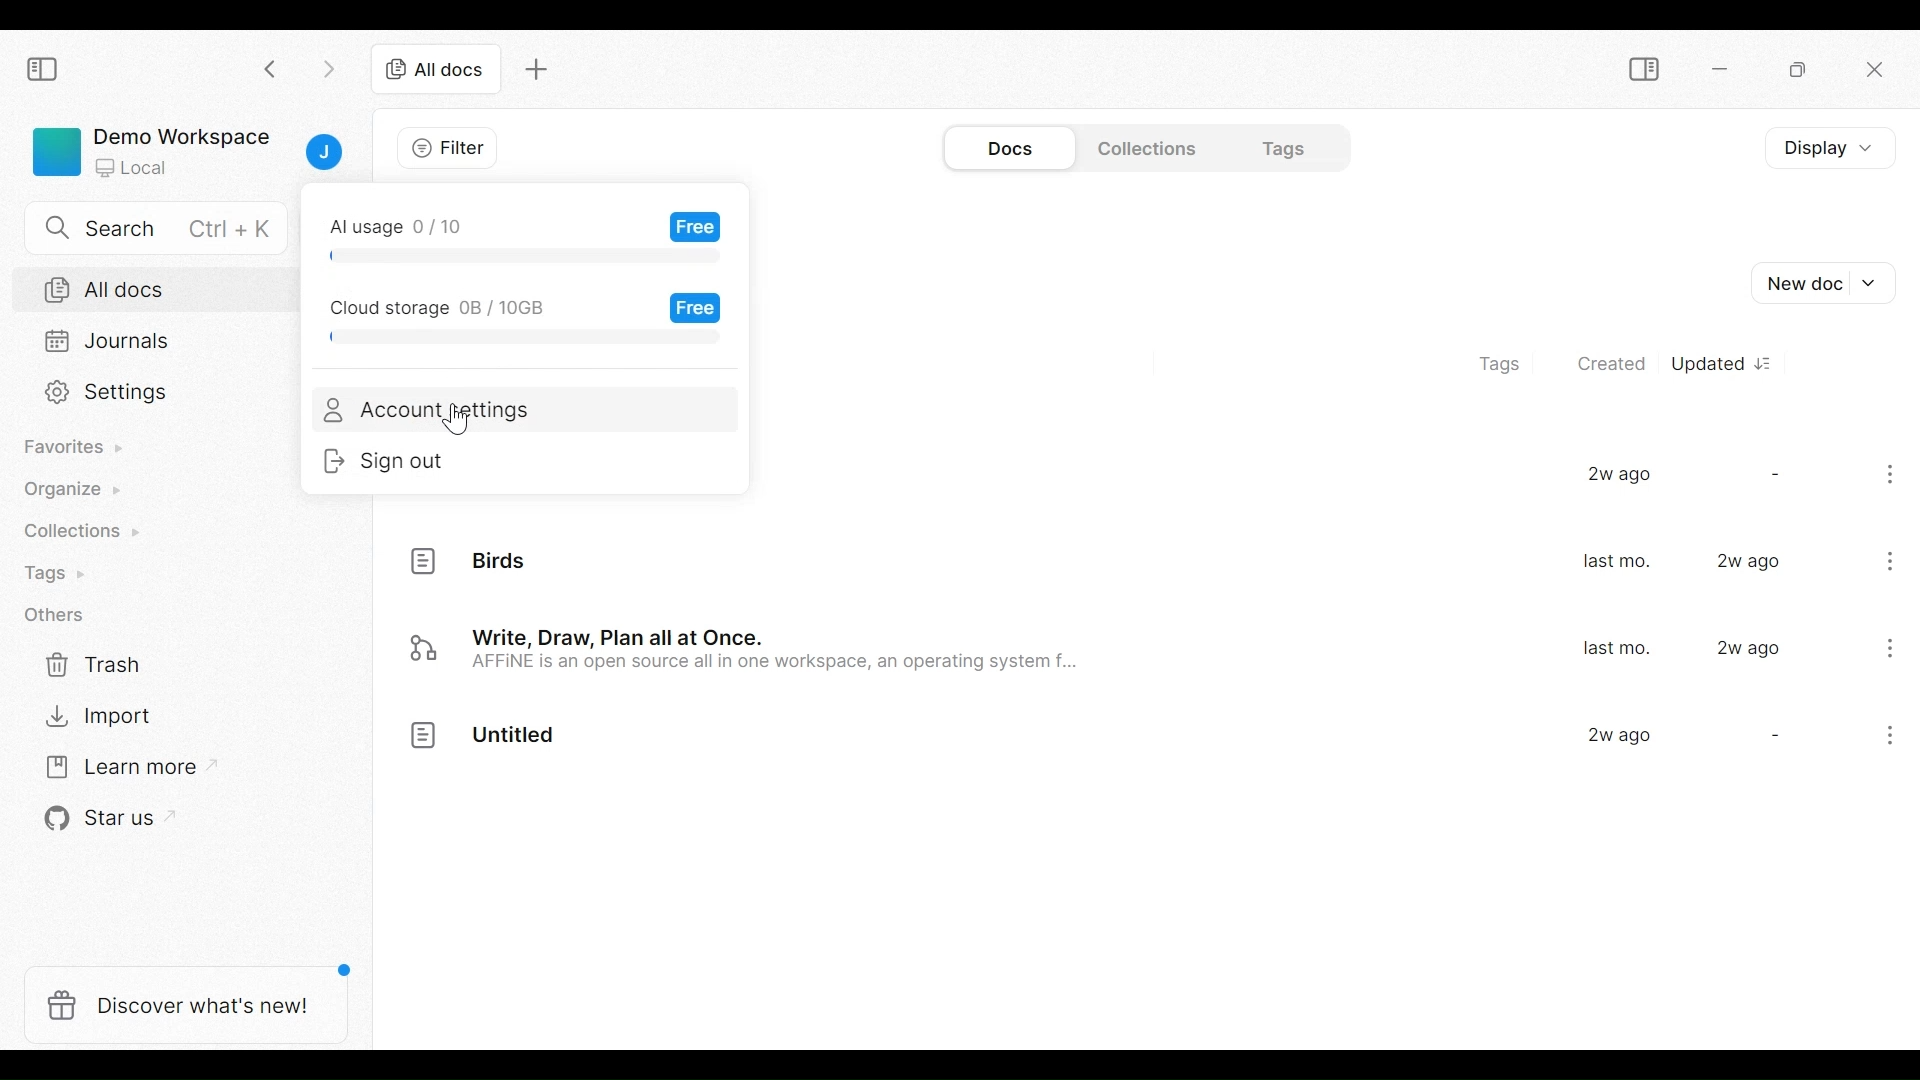 The image size is (1920, 1080). Describe the element at coordinates (159, 288) in the screenshot. I see `All documents` at that location.